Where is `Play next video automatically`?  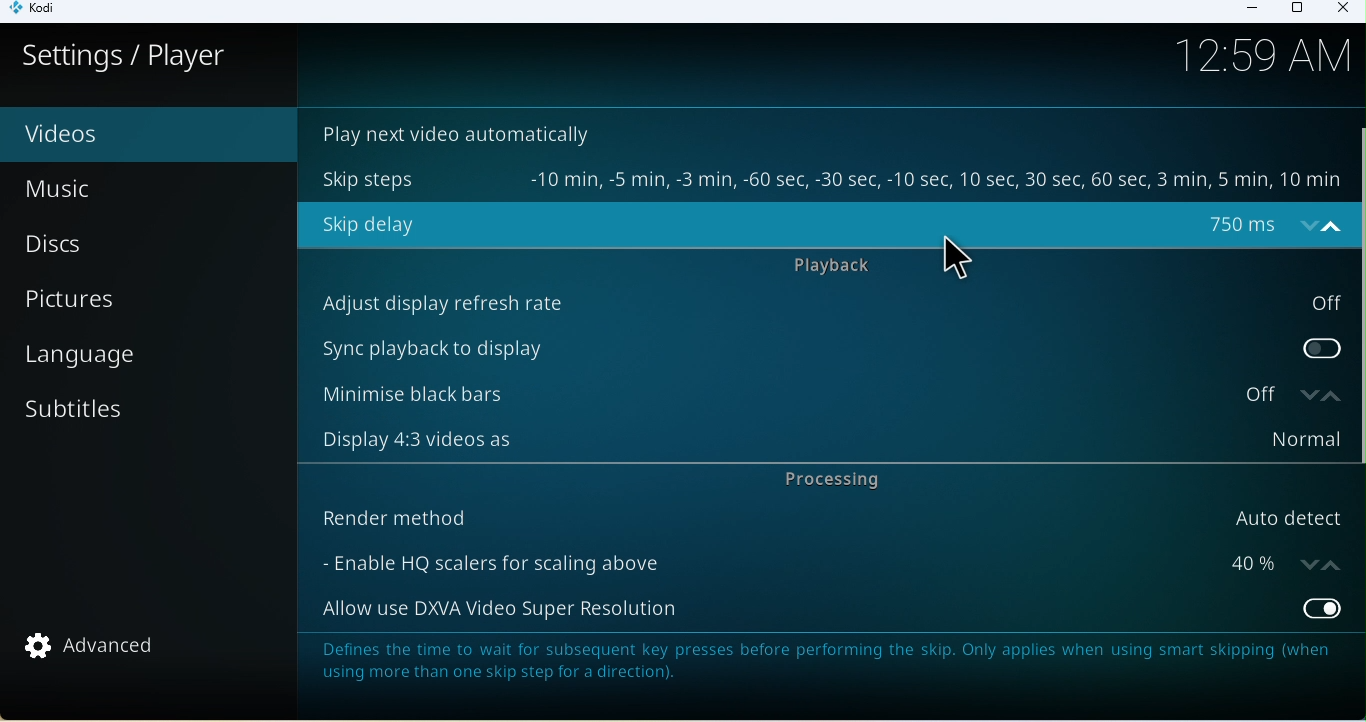
Play next video automatically is located at coordinates (463, 132).